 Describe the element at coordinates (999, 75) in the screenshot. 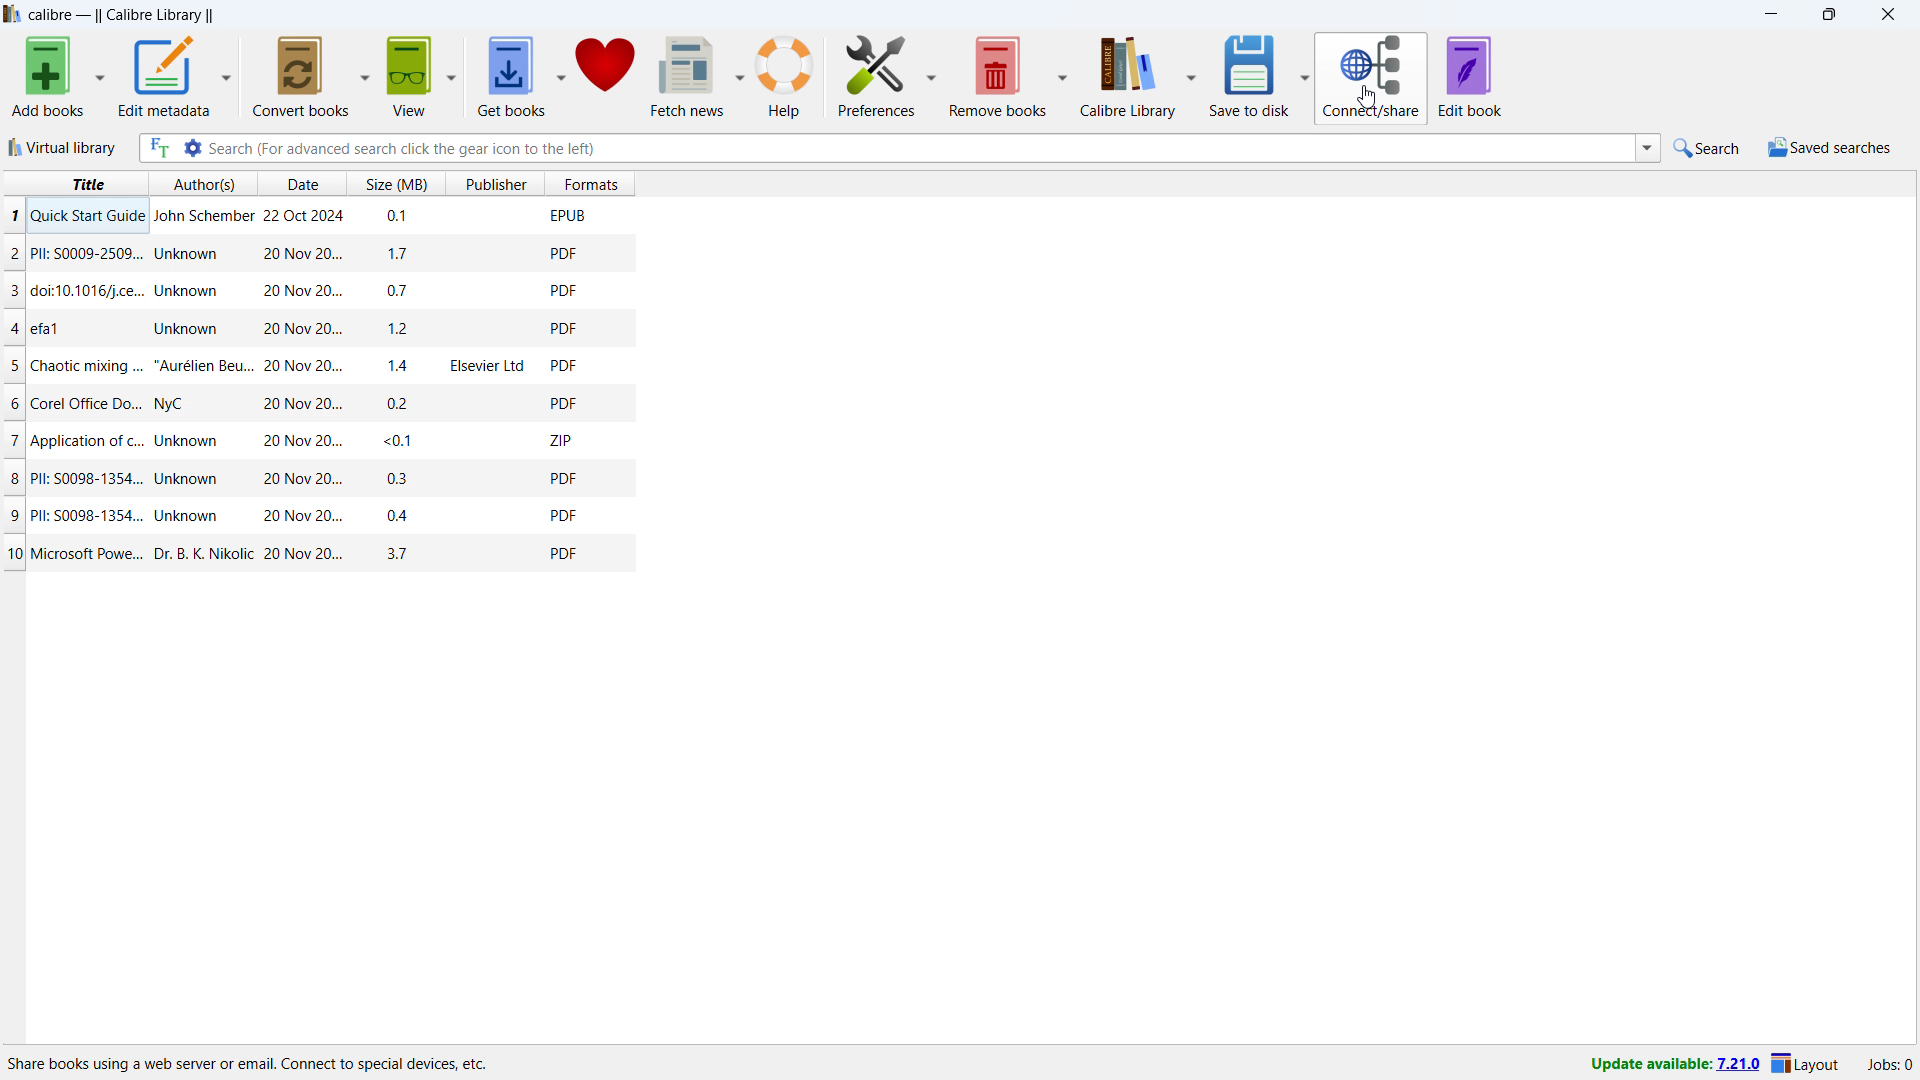

I see `remove books` at that location.